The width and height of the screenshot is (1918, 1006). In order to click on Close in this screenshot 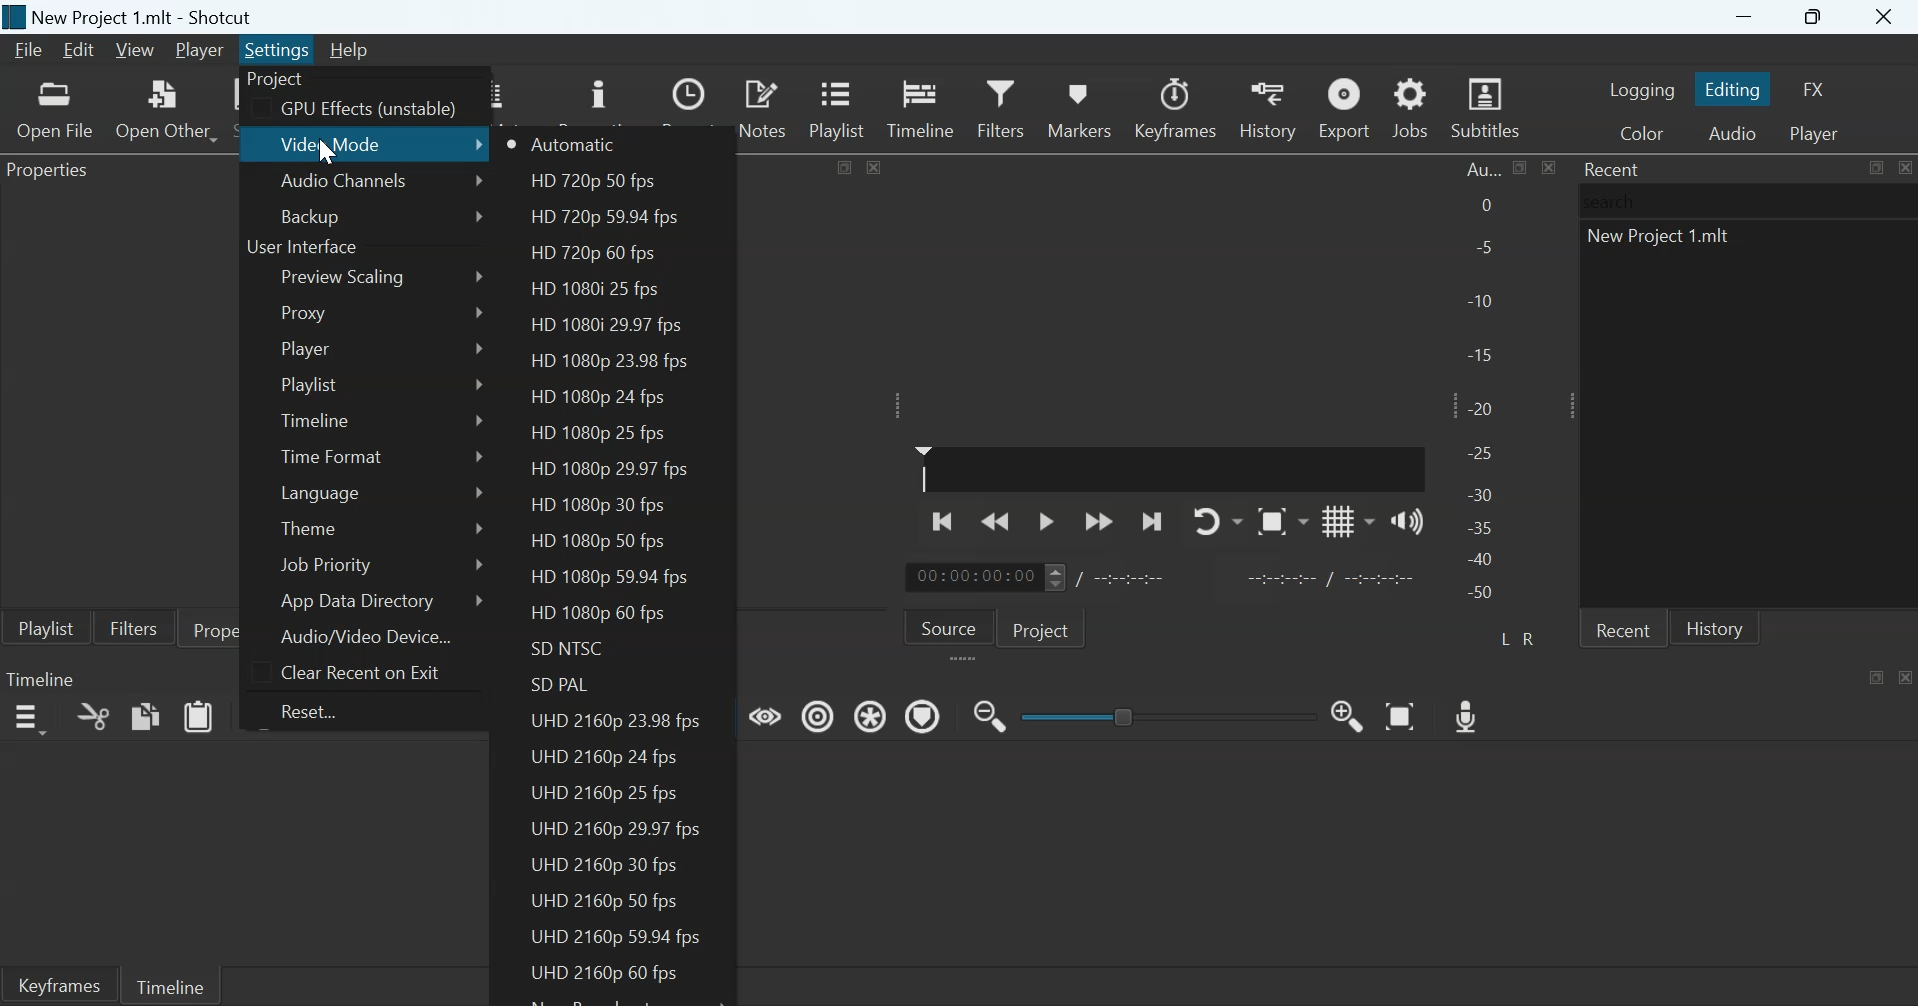, I will do `click(1886, 18)`.